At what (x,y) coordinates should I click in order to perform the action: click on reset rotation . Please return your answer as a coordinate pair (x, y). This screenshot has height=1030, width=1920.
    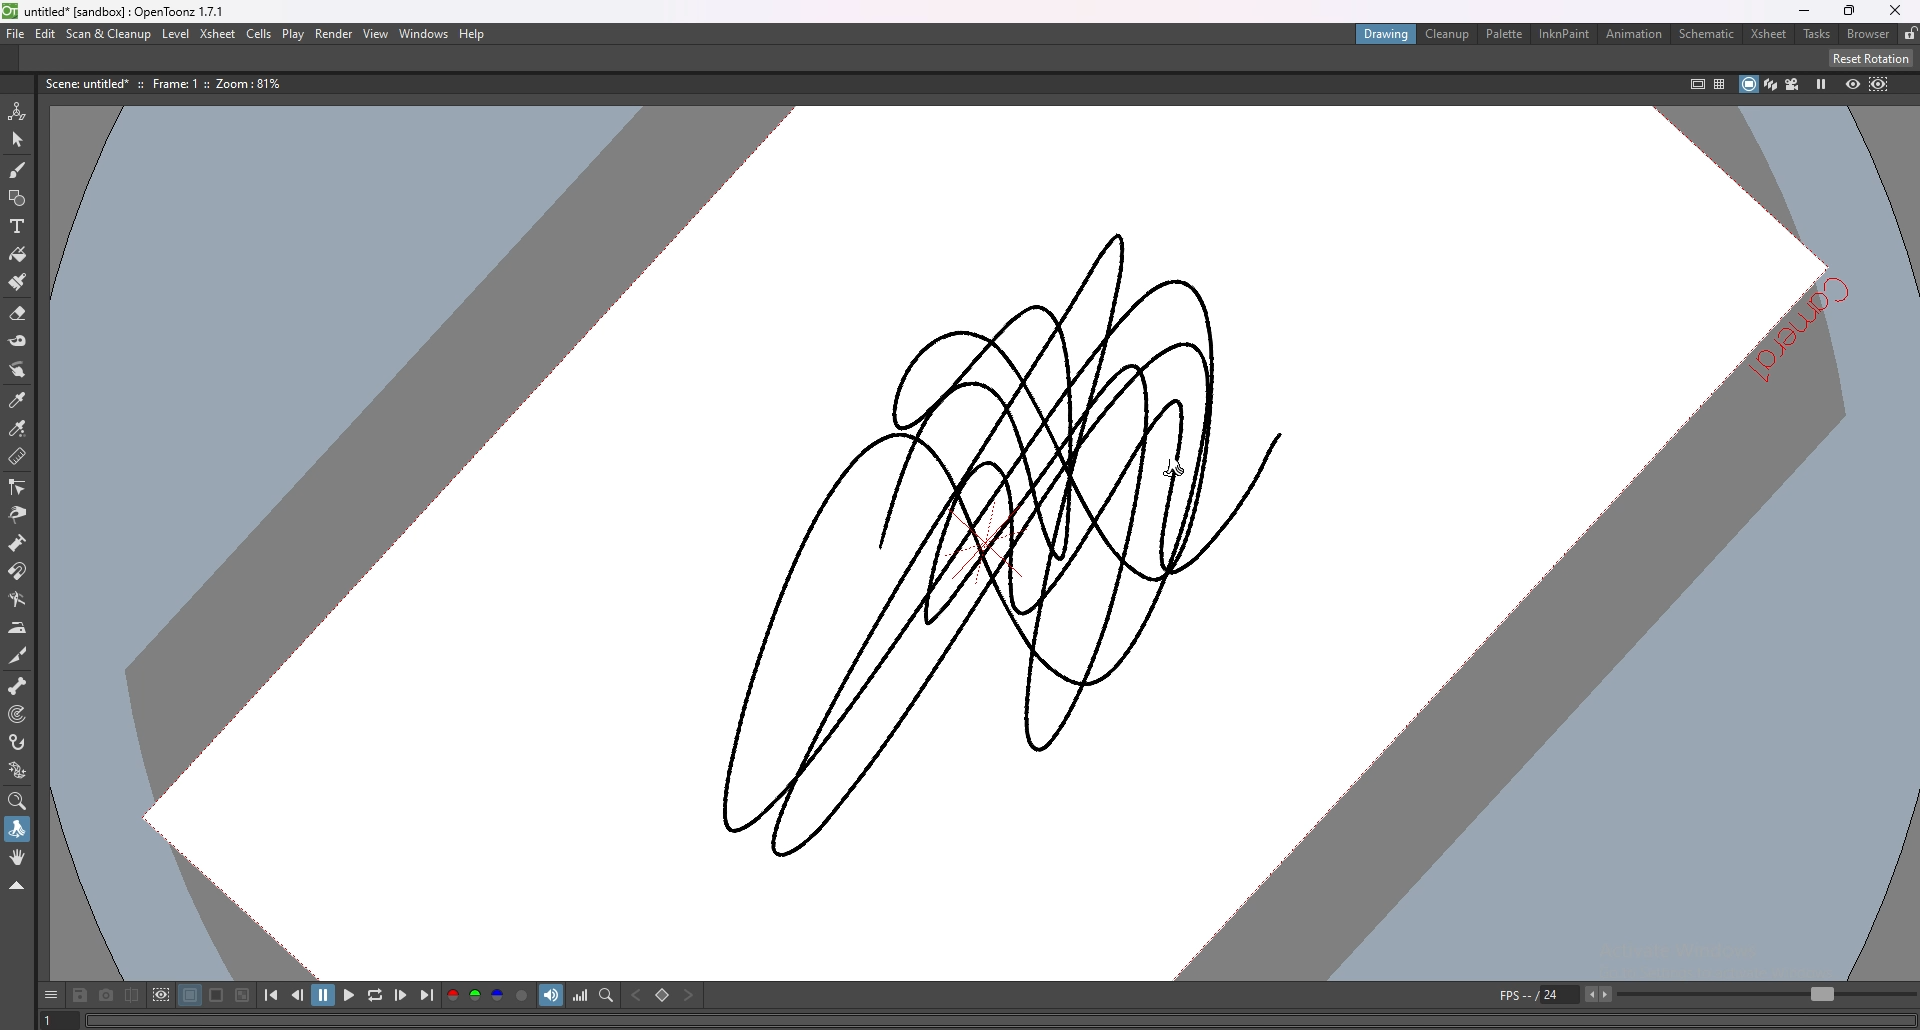
    Looking at the image, I should click on (1870, 57).